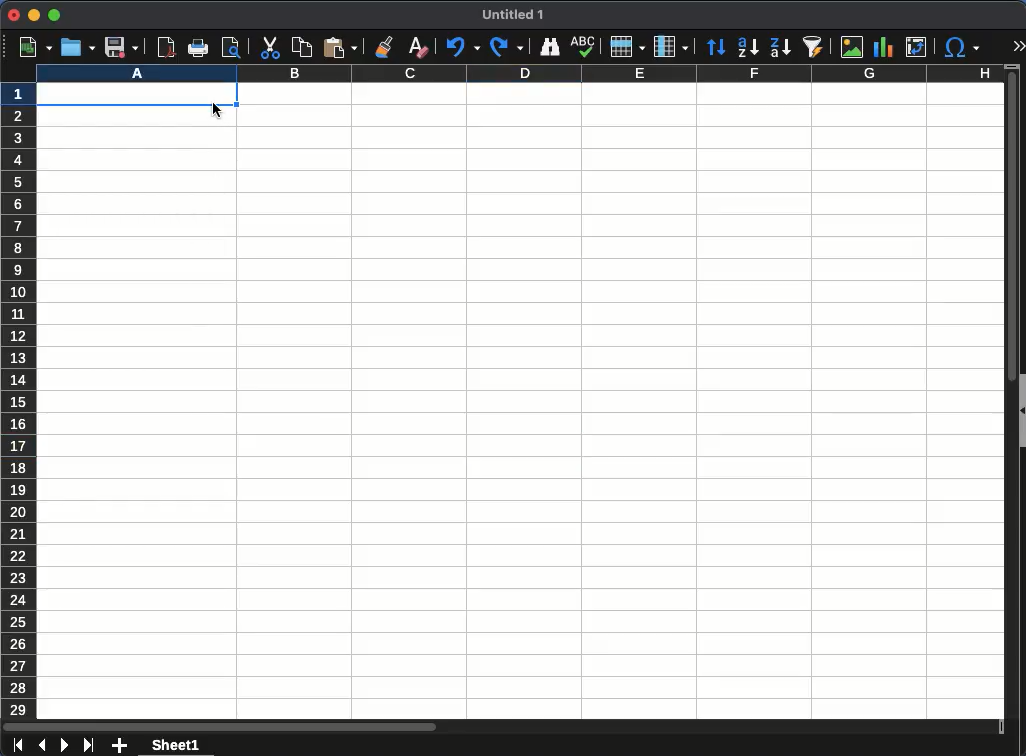  I want to click on previous sheet, so click(41, 746).